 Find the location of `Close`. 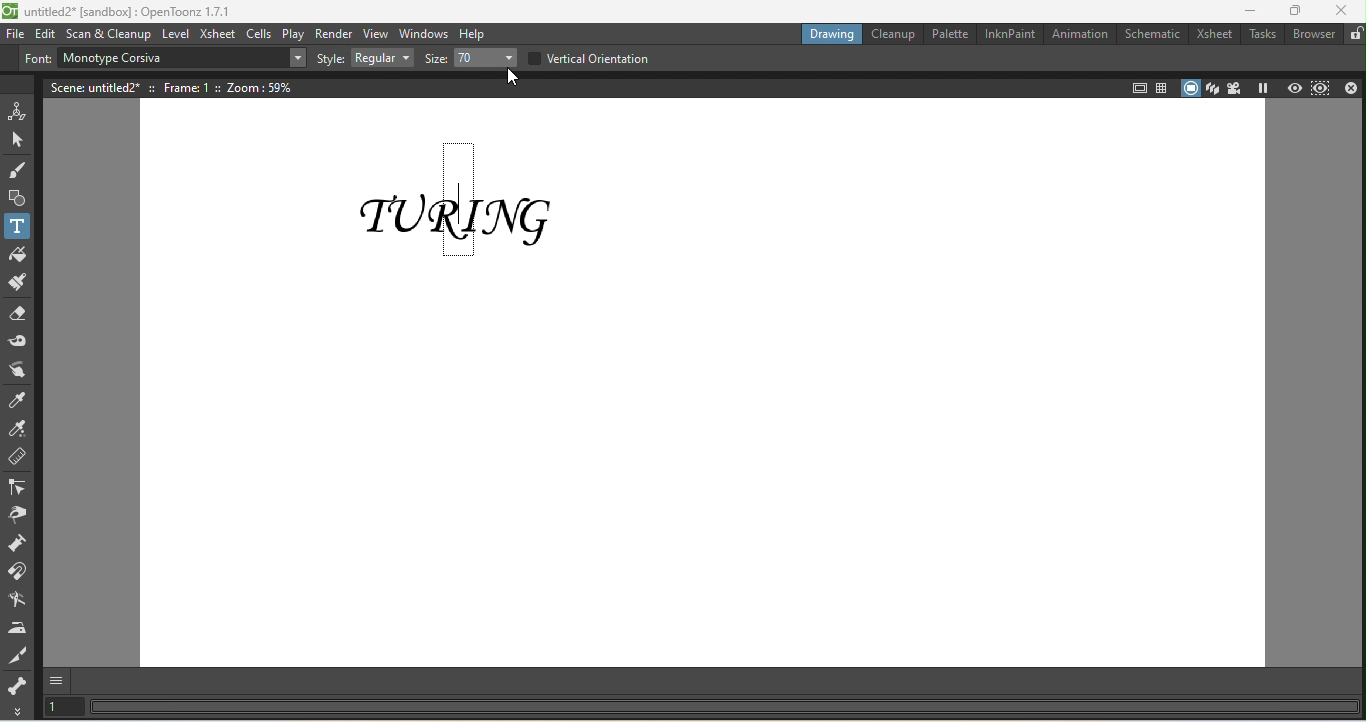

Close is located at coordinates (1342, 10).